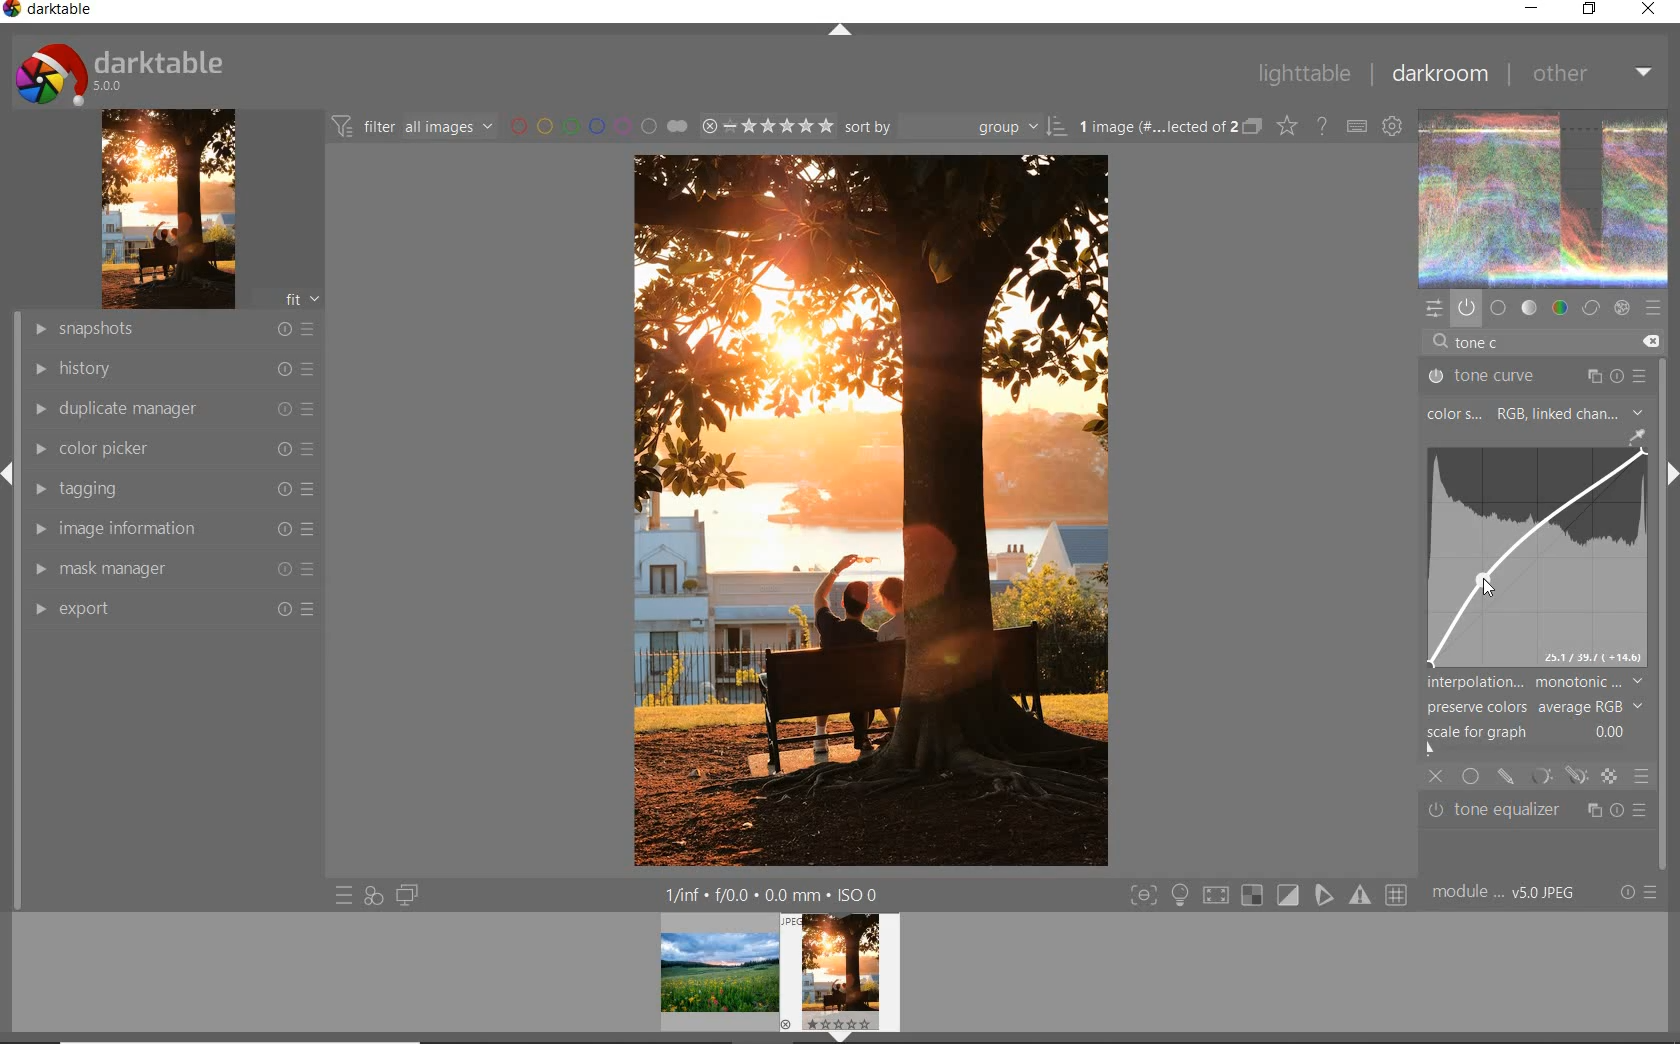  What do you see at coordinates (1537, 374) in the screenshot?
I see `TONE CURVE` at bounding box center [1537, 374].